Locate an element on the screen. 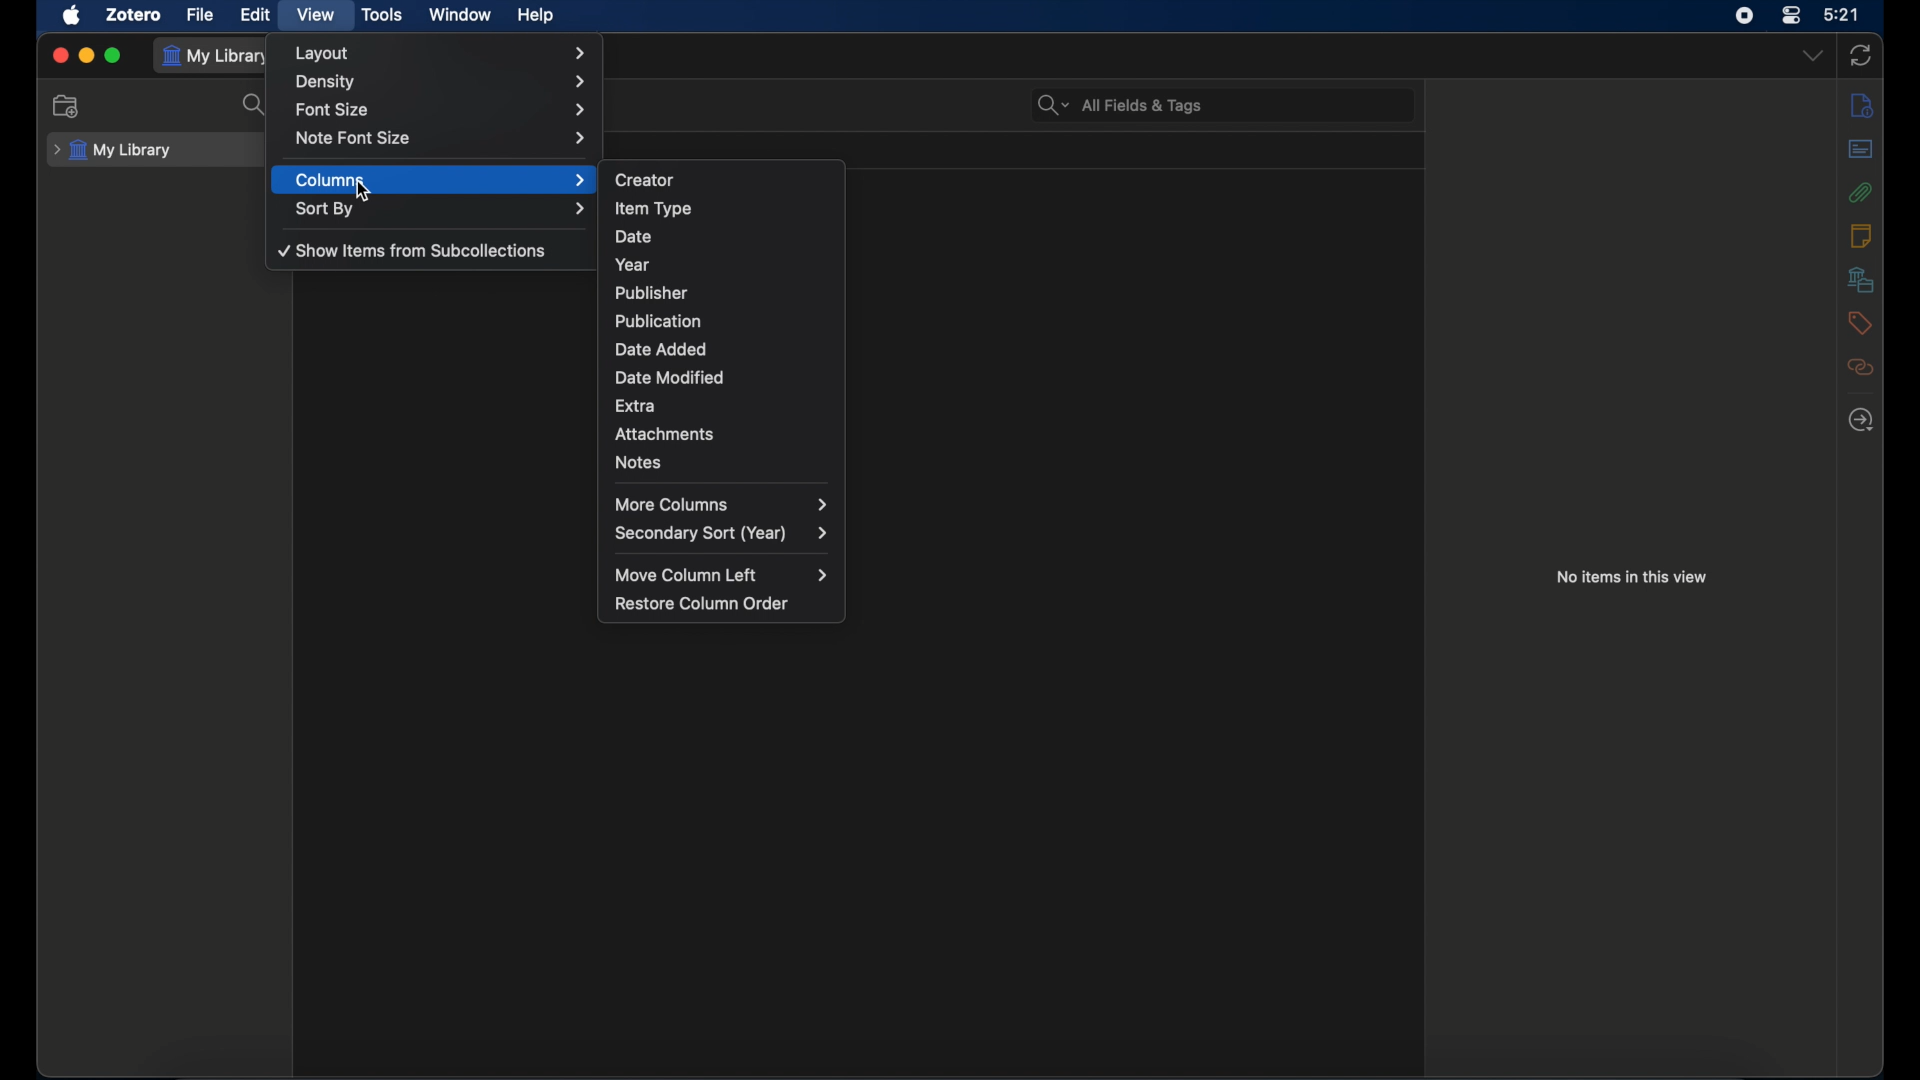 The width and height of the screenshot is (1920, 1080). window is located at coordinates (460, 15).